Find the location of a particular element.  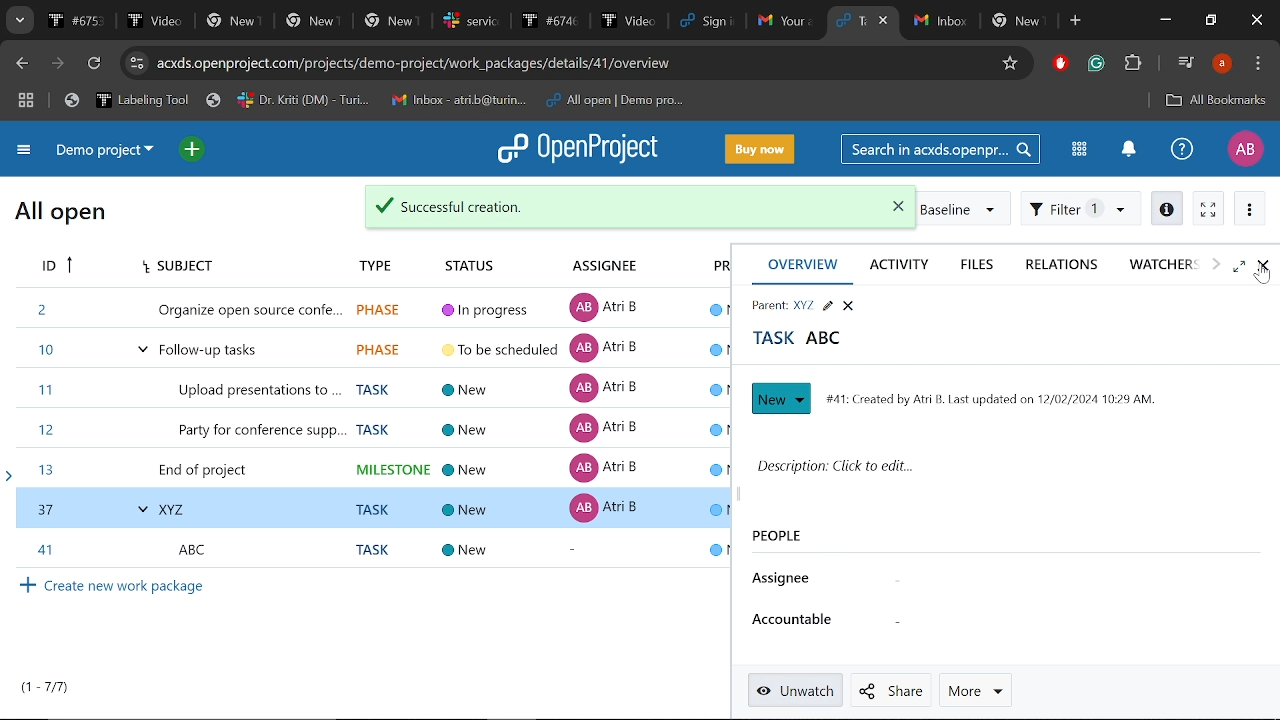

Files is located at coordinates (978, 266).